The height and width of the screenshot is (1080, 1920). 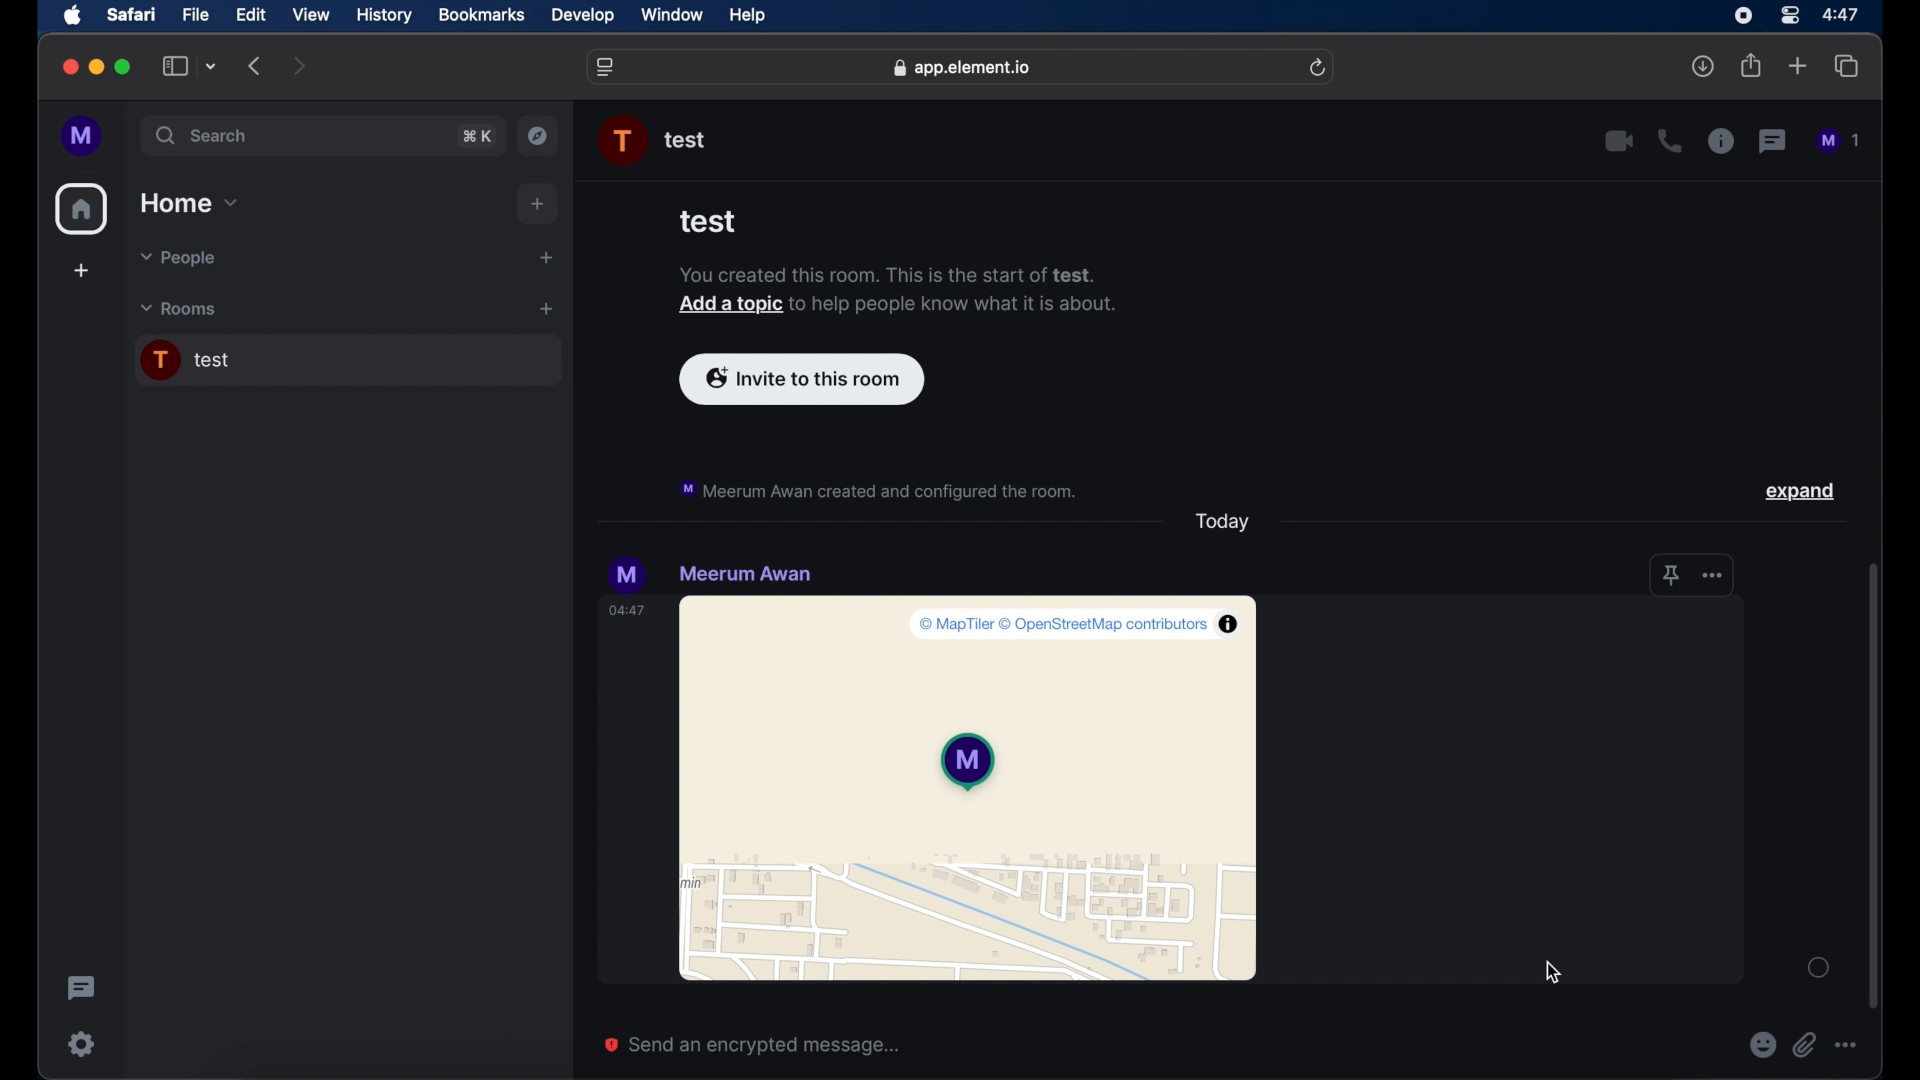 What do you see at coordinates (1788, 14) in the screenshot?
I see `control center` at bounding box center [1788, 14].